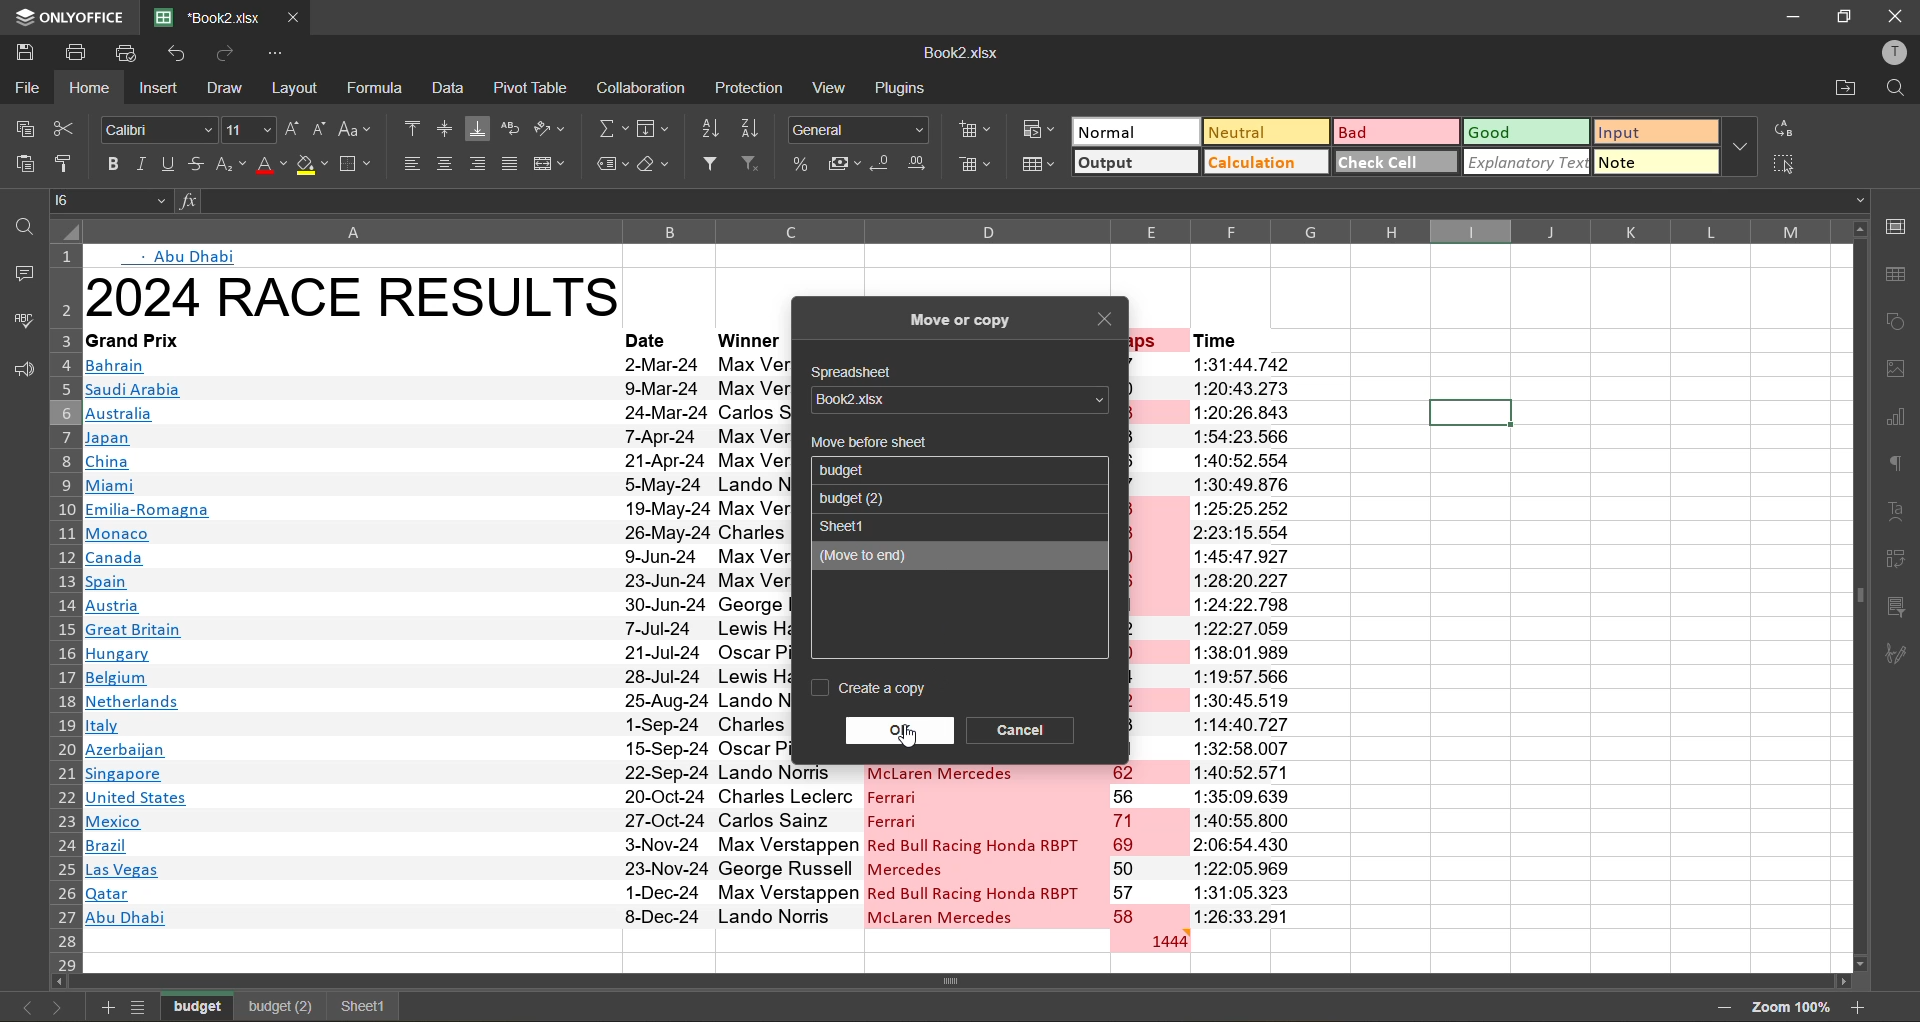 The image size is (1920, 1022). Describe the element at coordinates (959, 315) in the screenshot. I see `move or copy` at that location.